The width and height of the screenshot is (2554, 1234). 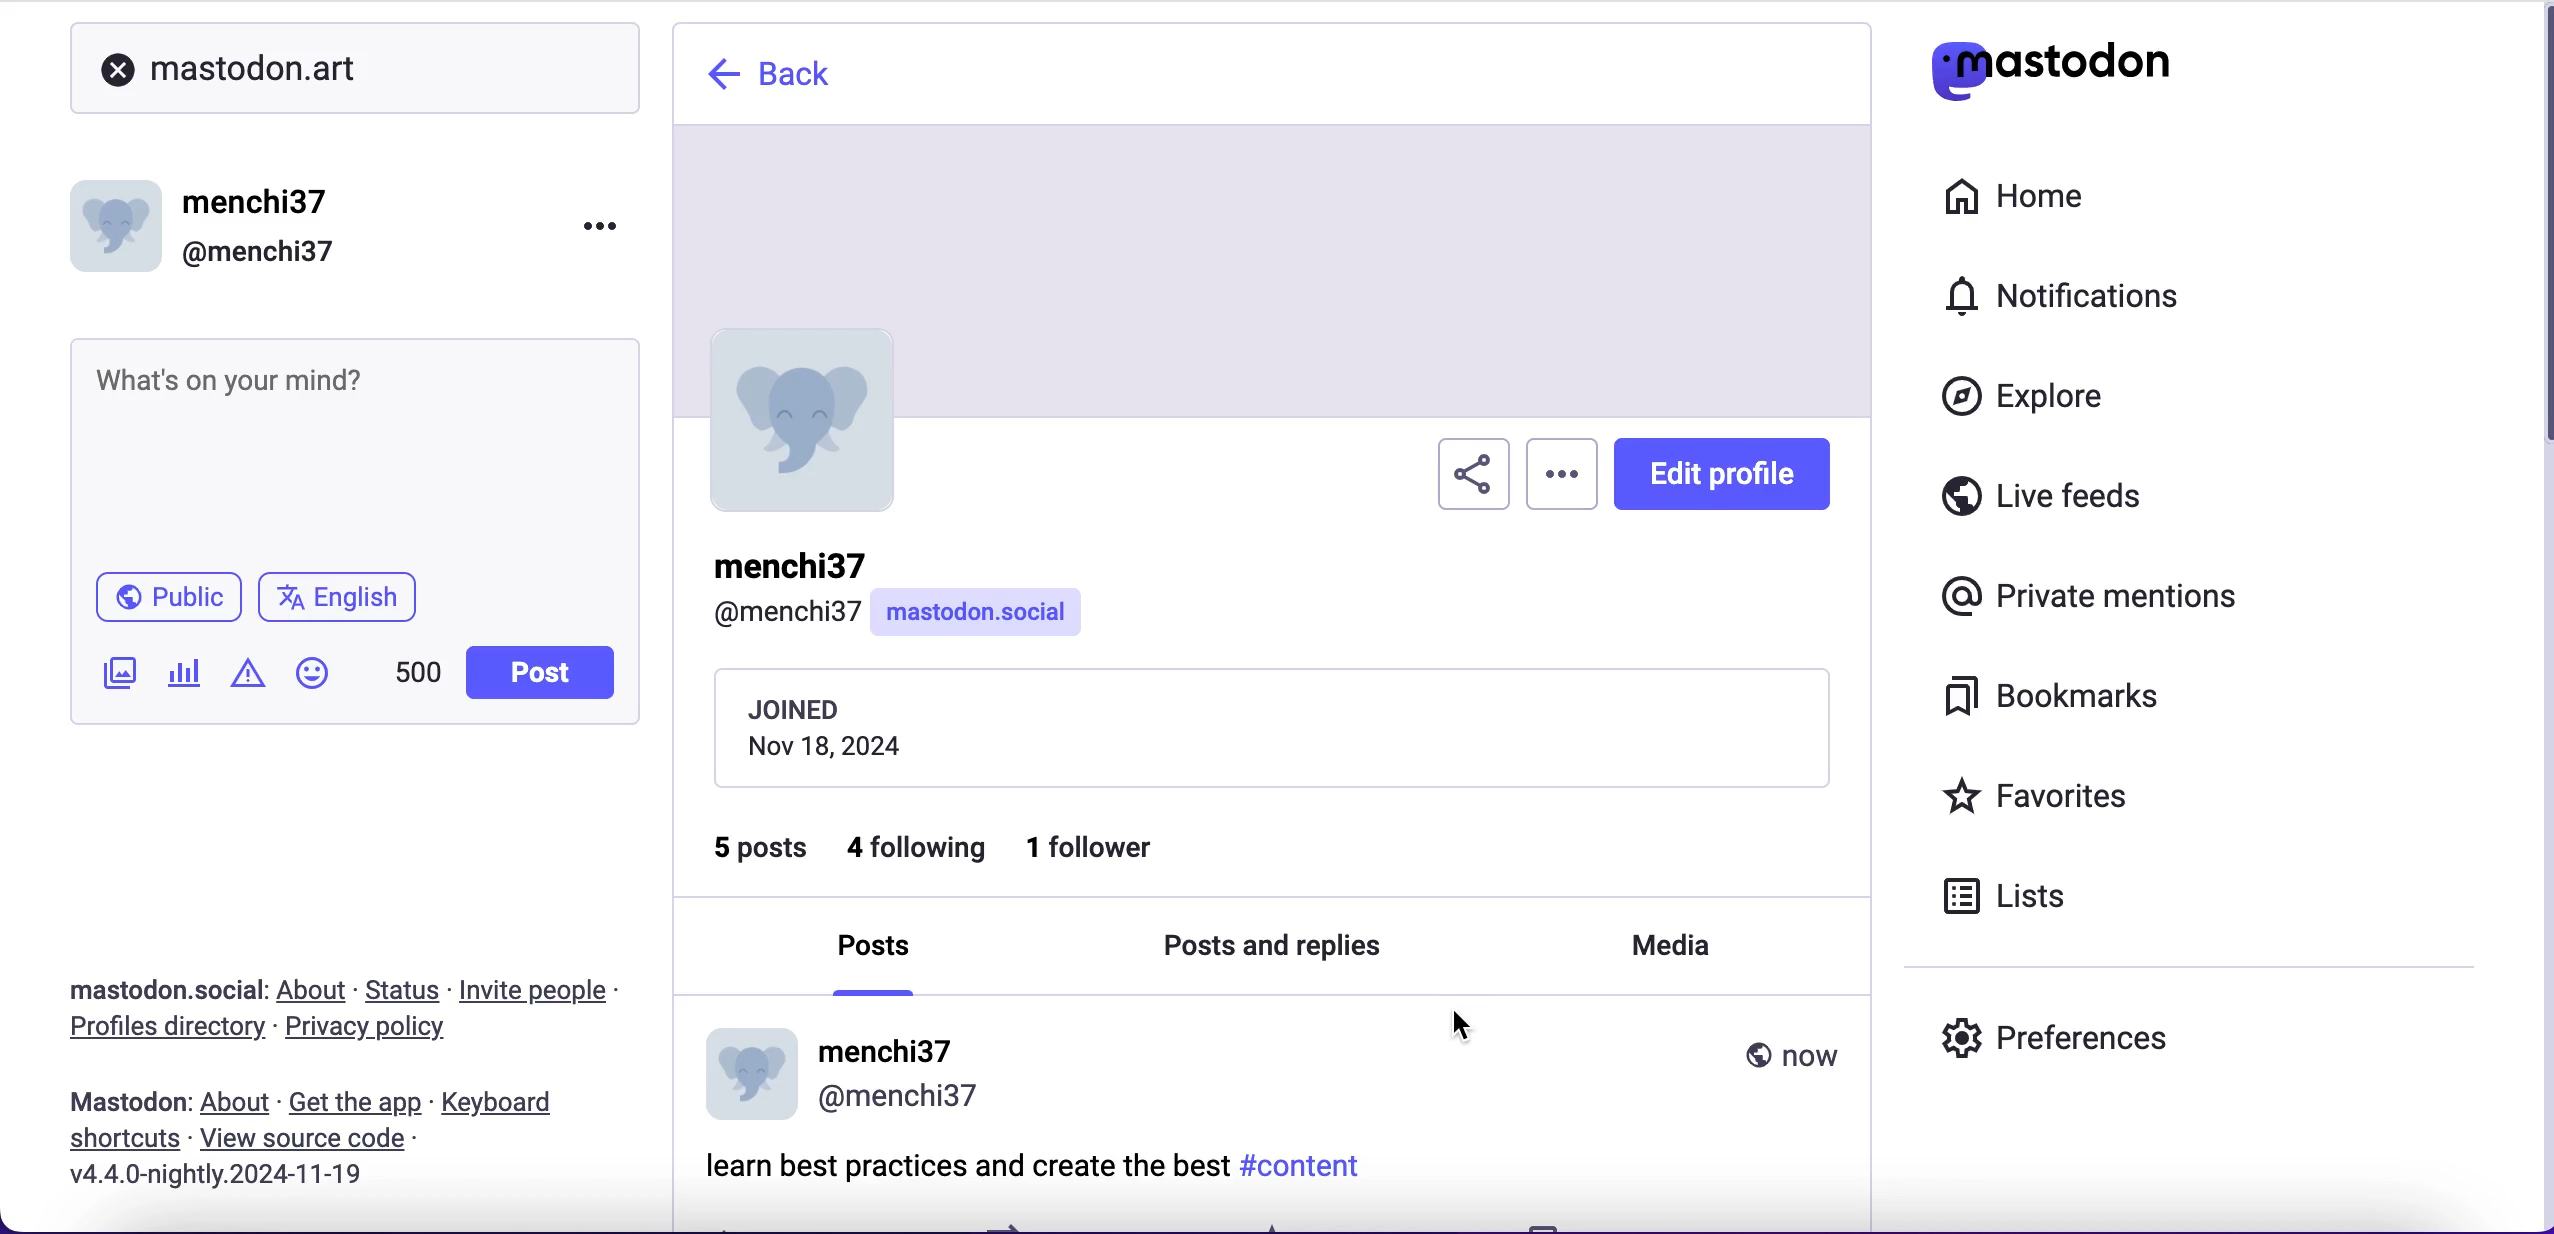 What do you see at coordinates (1116, 852) in the screenshot?
I see ` 1 followe` at bounding box center [1116, 852].